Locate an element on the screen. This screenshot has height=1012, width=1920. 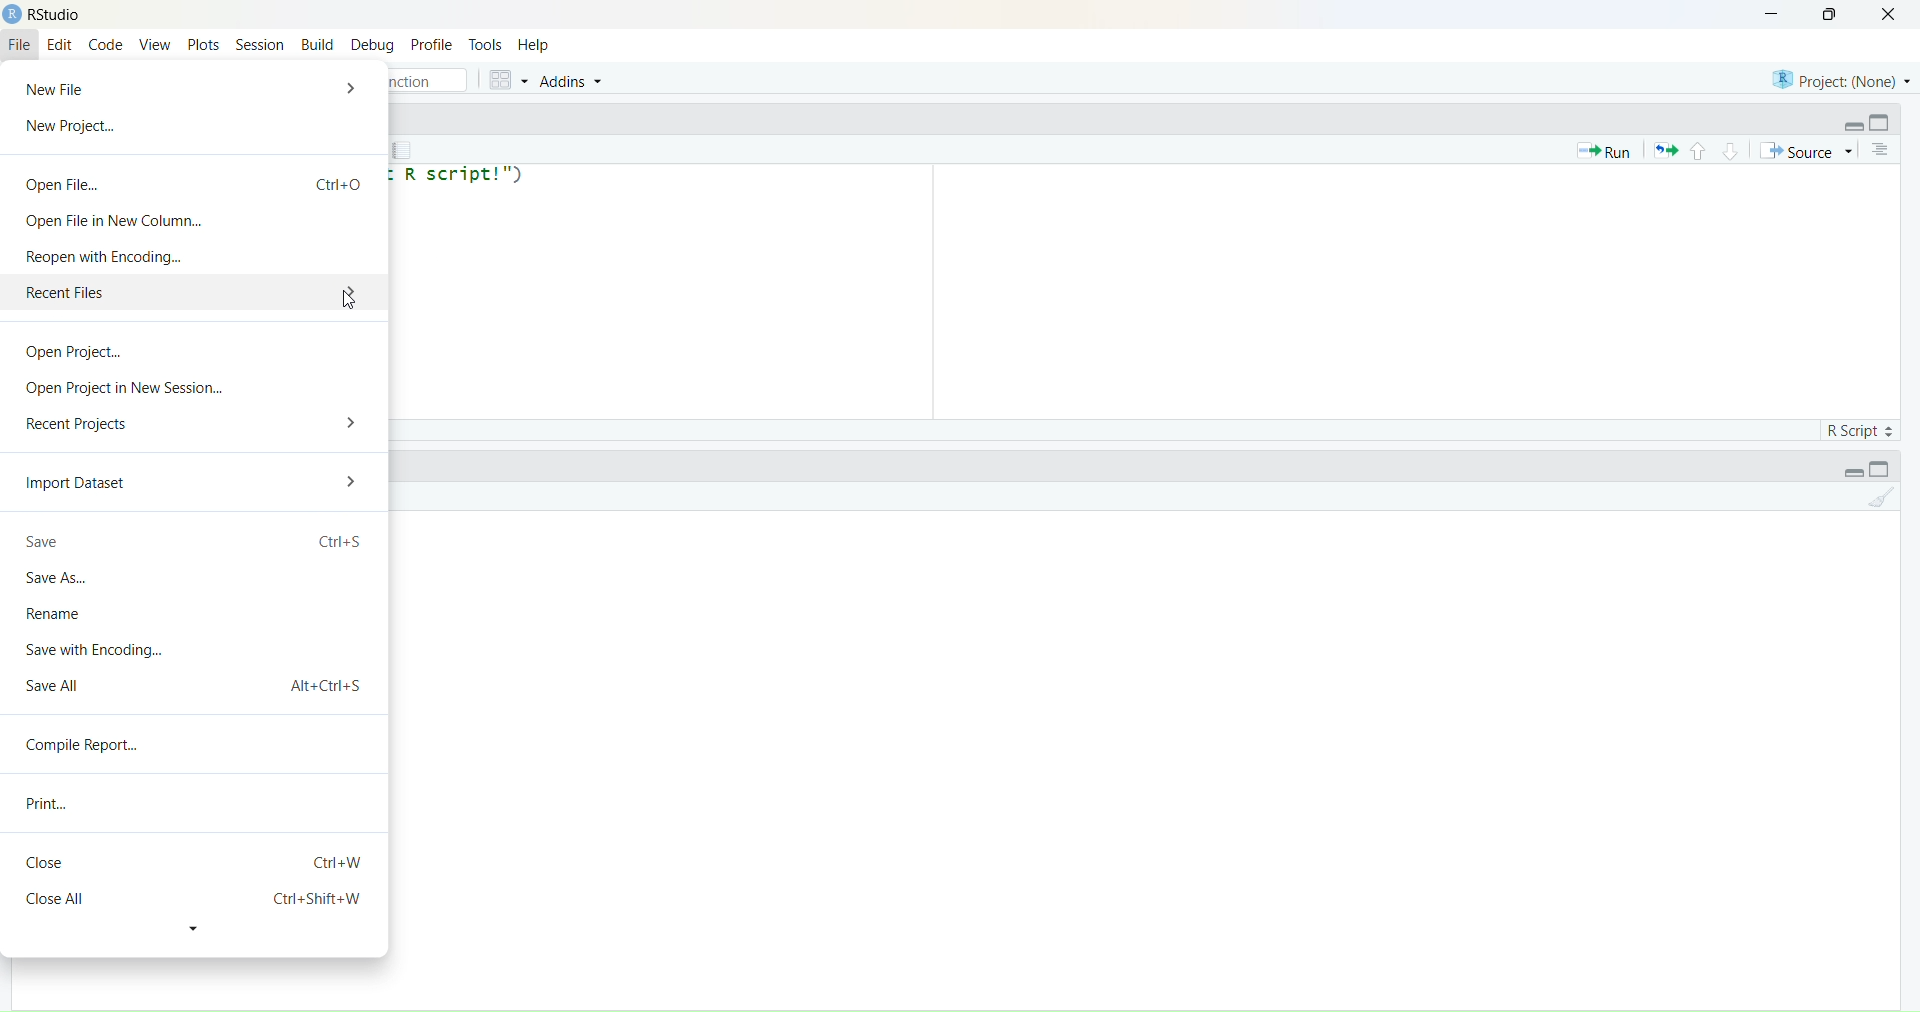
Re-run the previous code region (Ctrl + Alt + P) is located at coordinates (1665, 150).